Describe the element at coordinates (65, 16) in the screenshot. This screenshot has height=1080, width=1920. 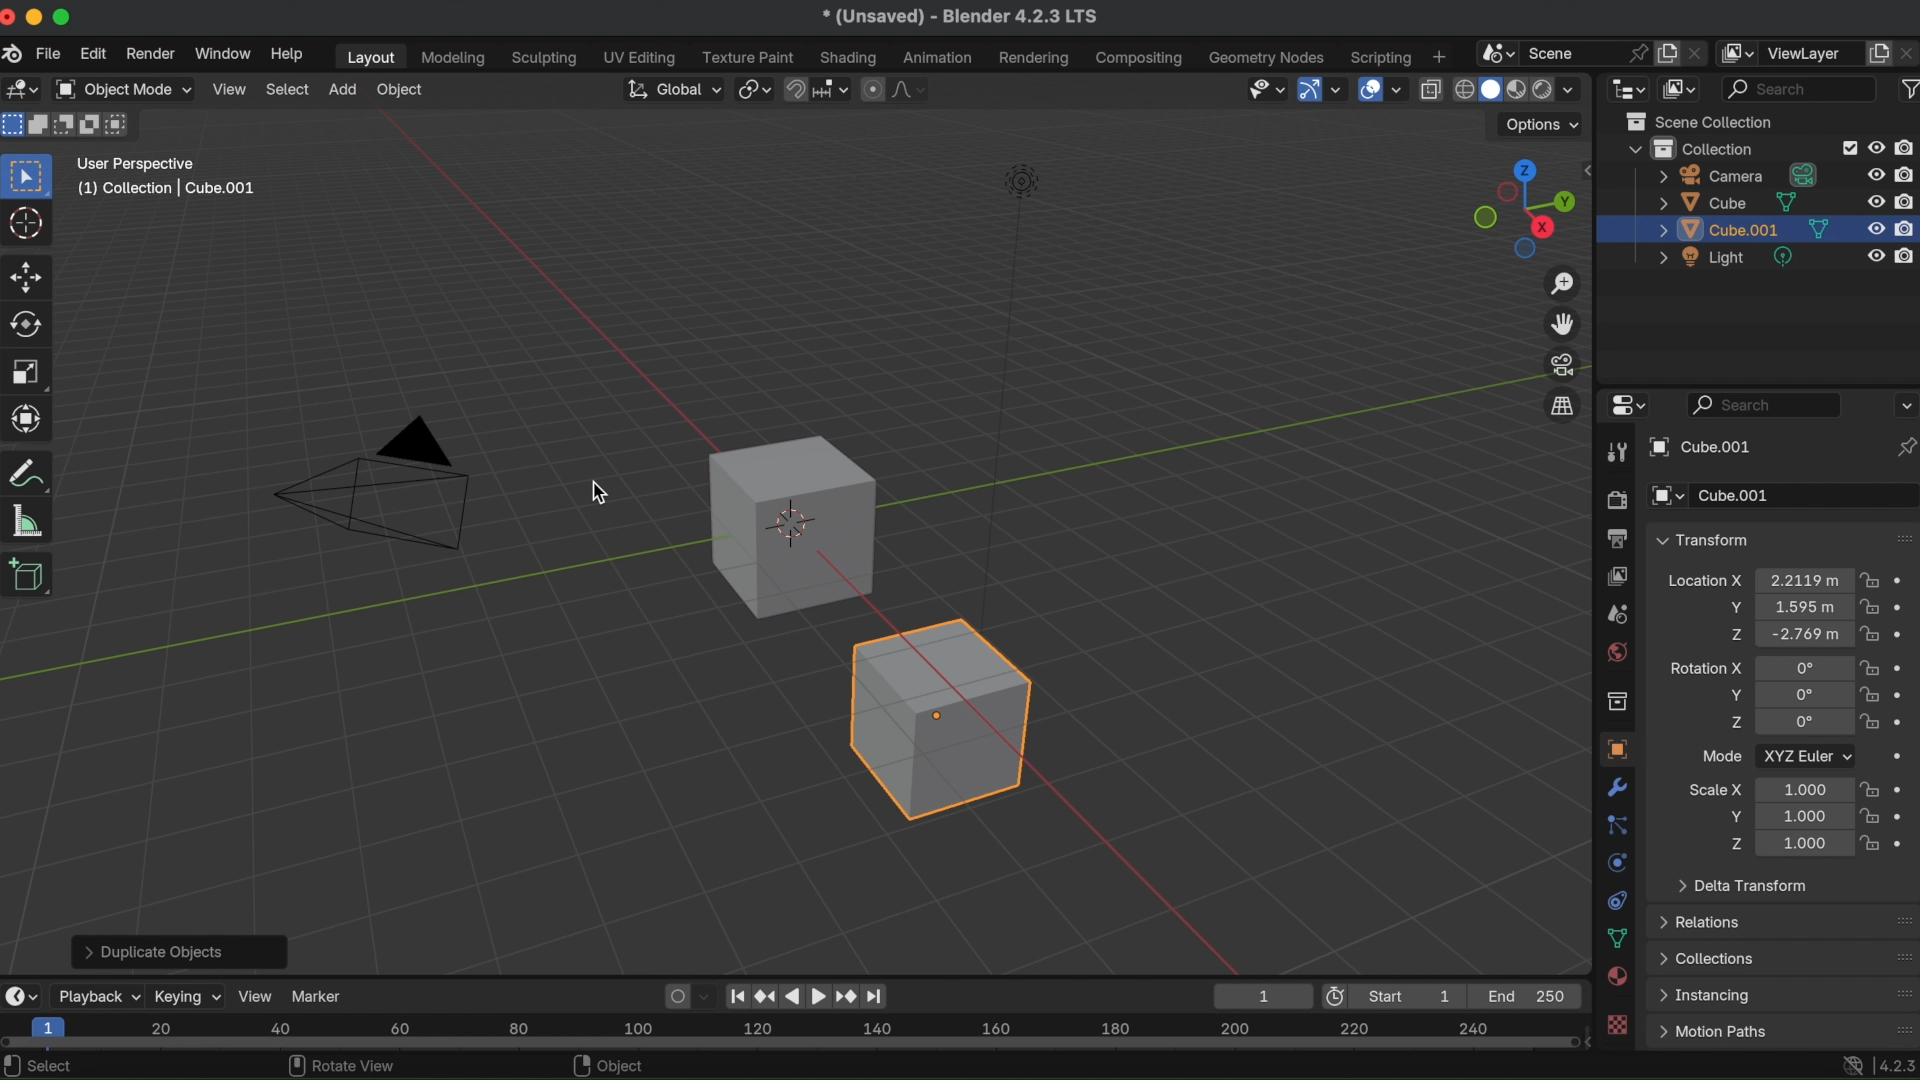
I see `maximize` at that location.